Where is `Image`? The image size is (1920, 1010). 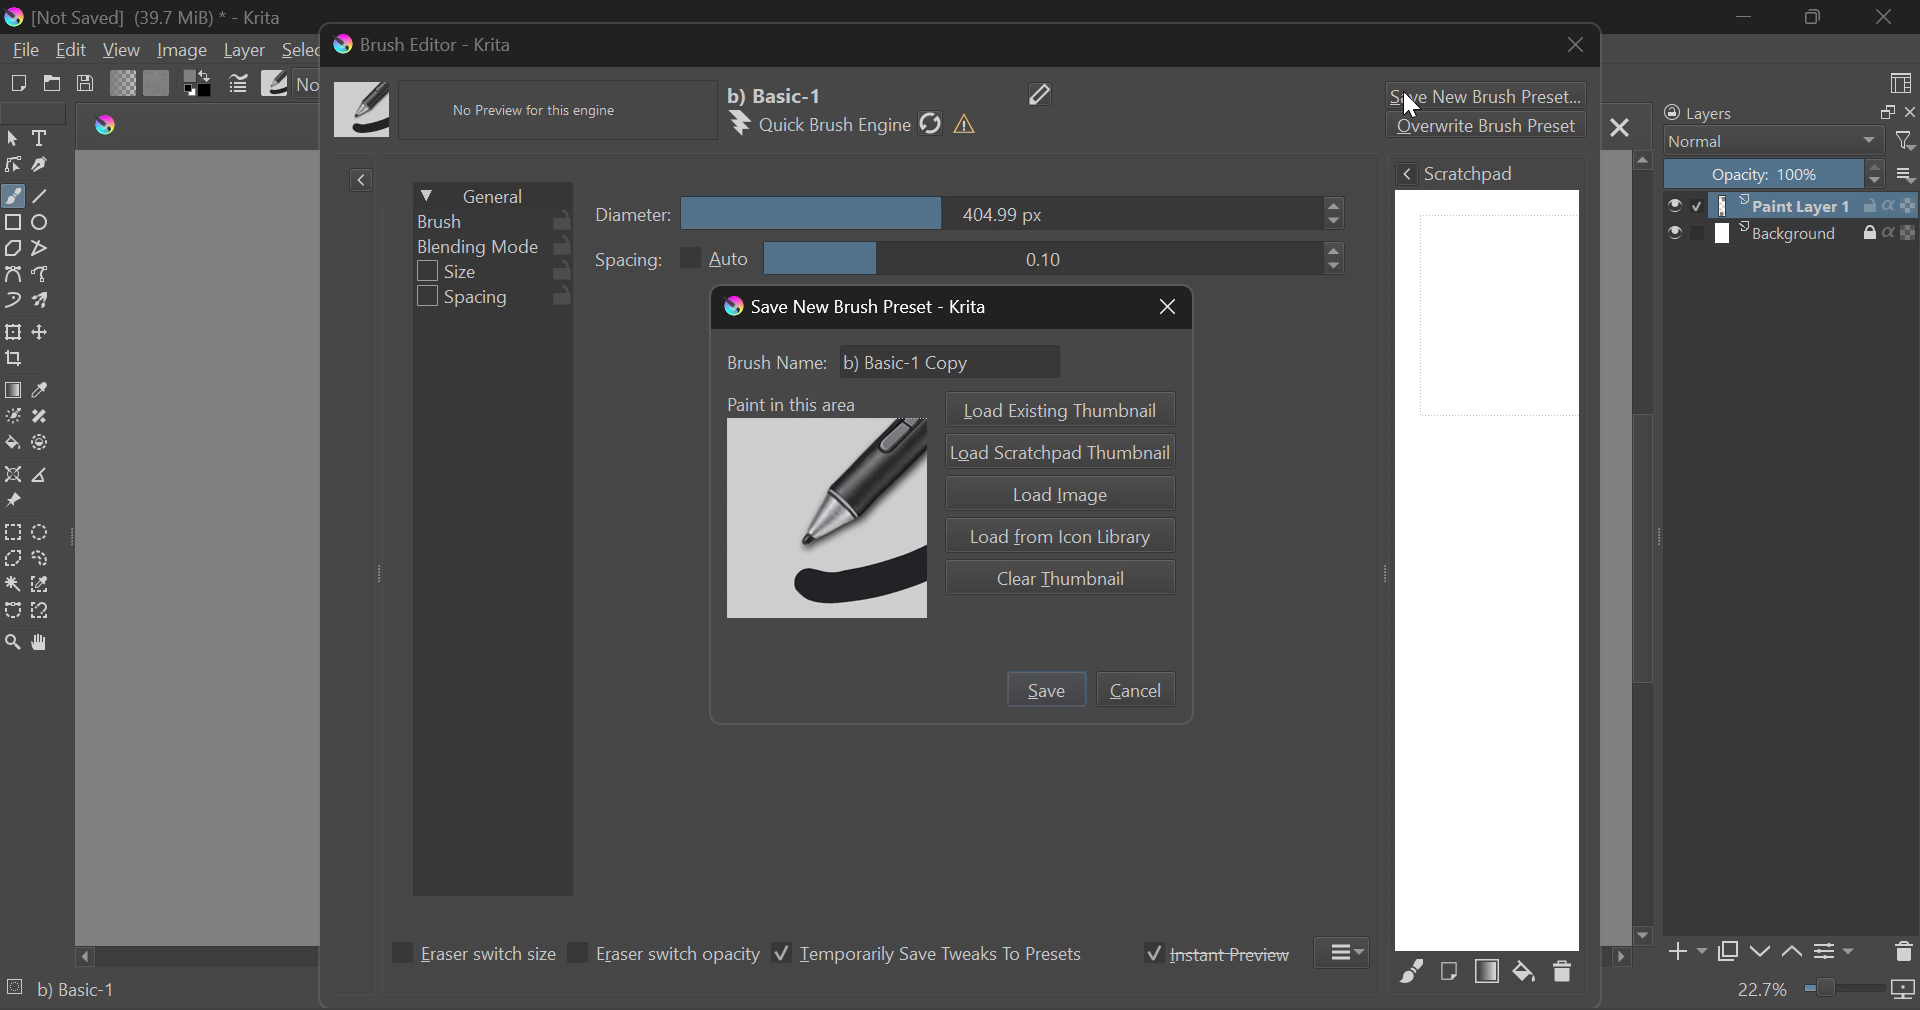 Image is located at coordinates (184, 51).